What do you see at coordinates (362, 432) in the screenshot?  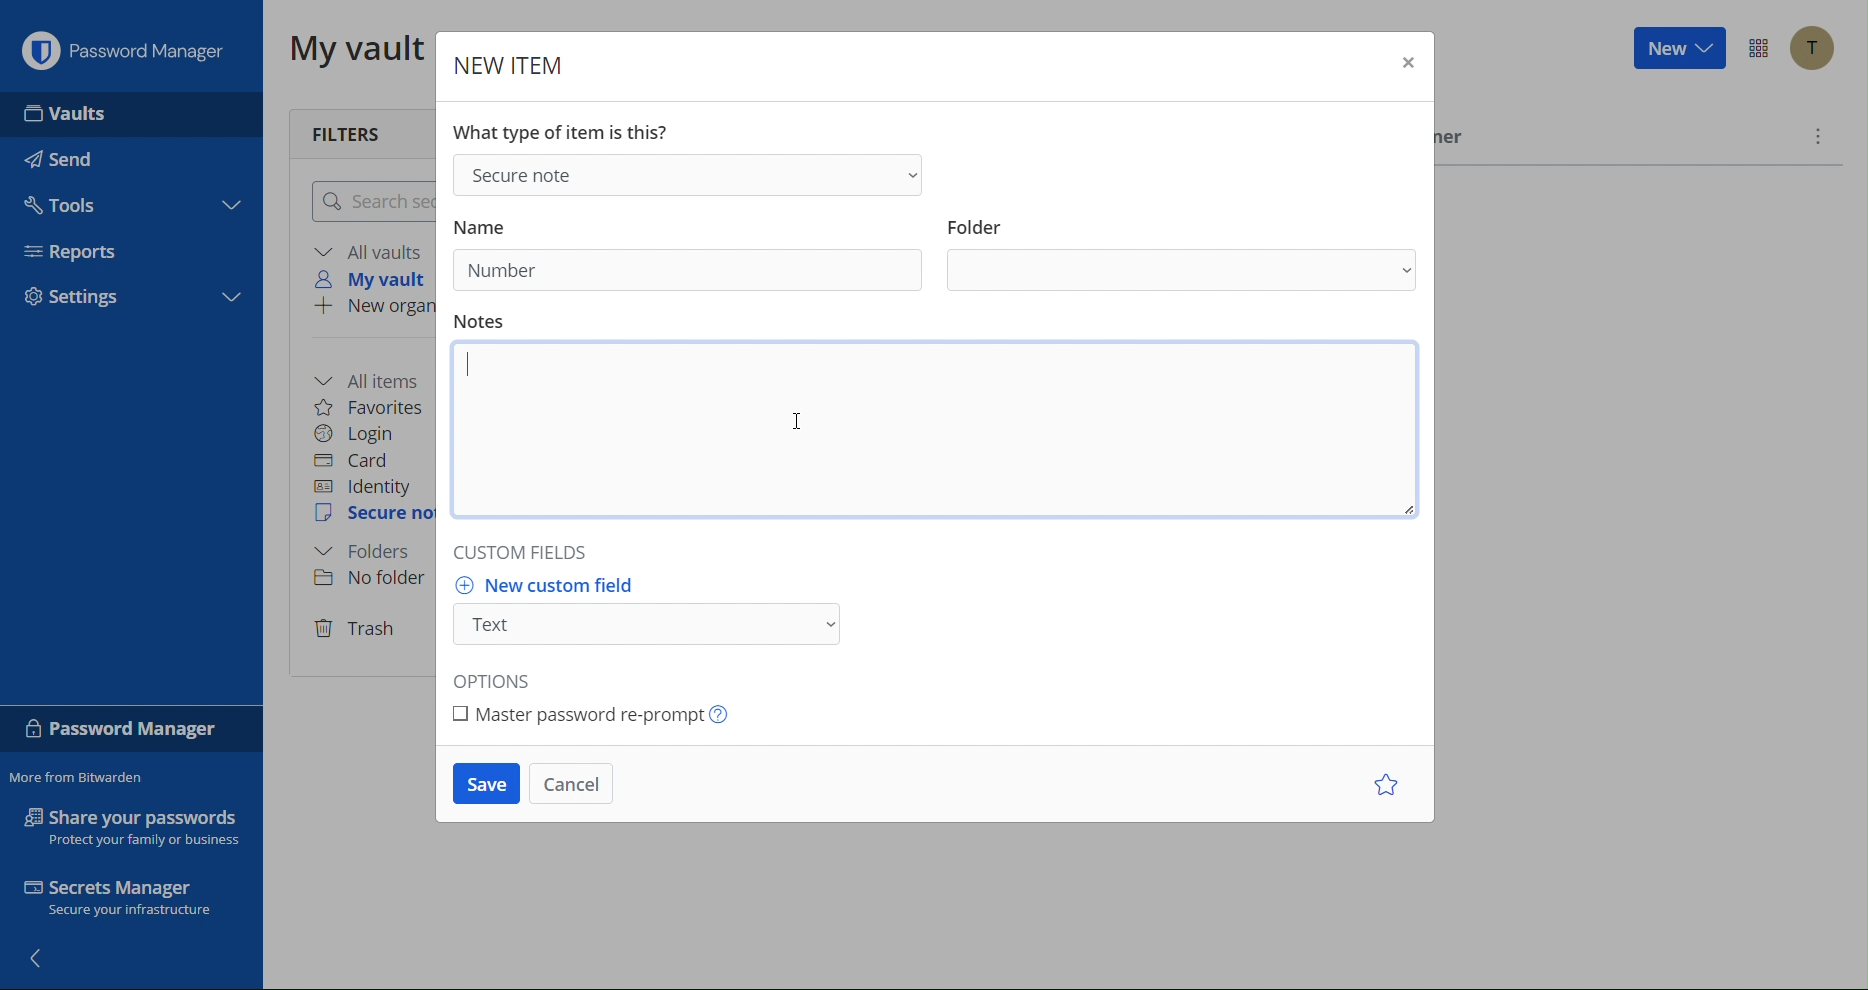 I see `Login` at bounding box center [362, 432].